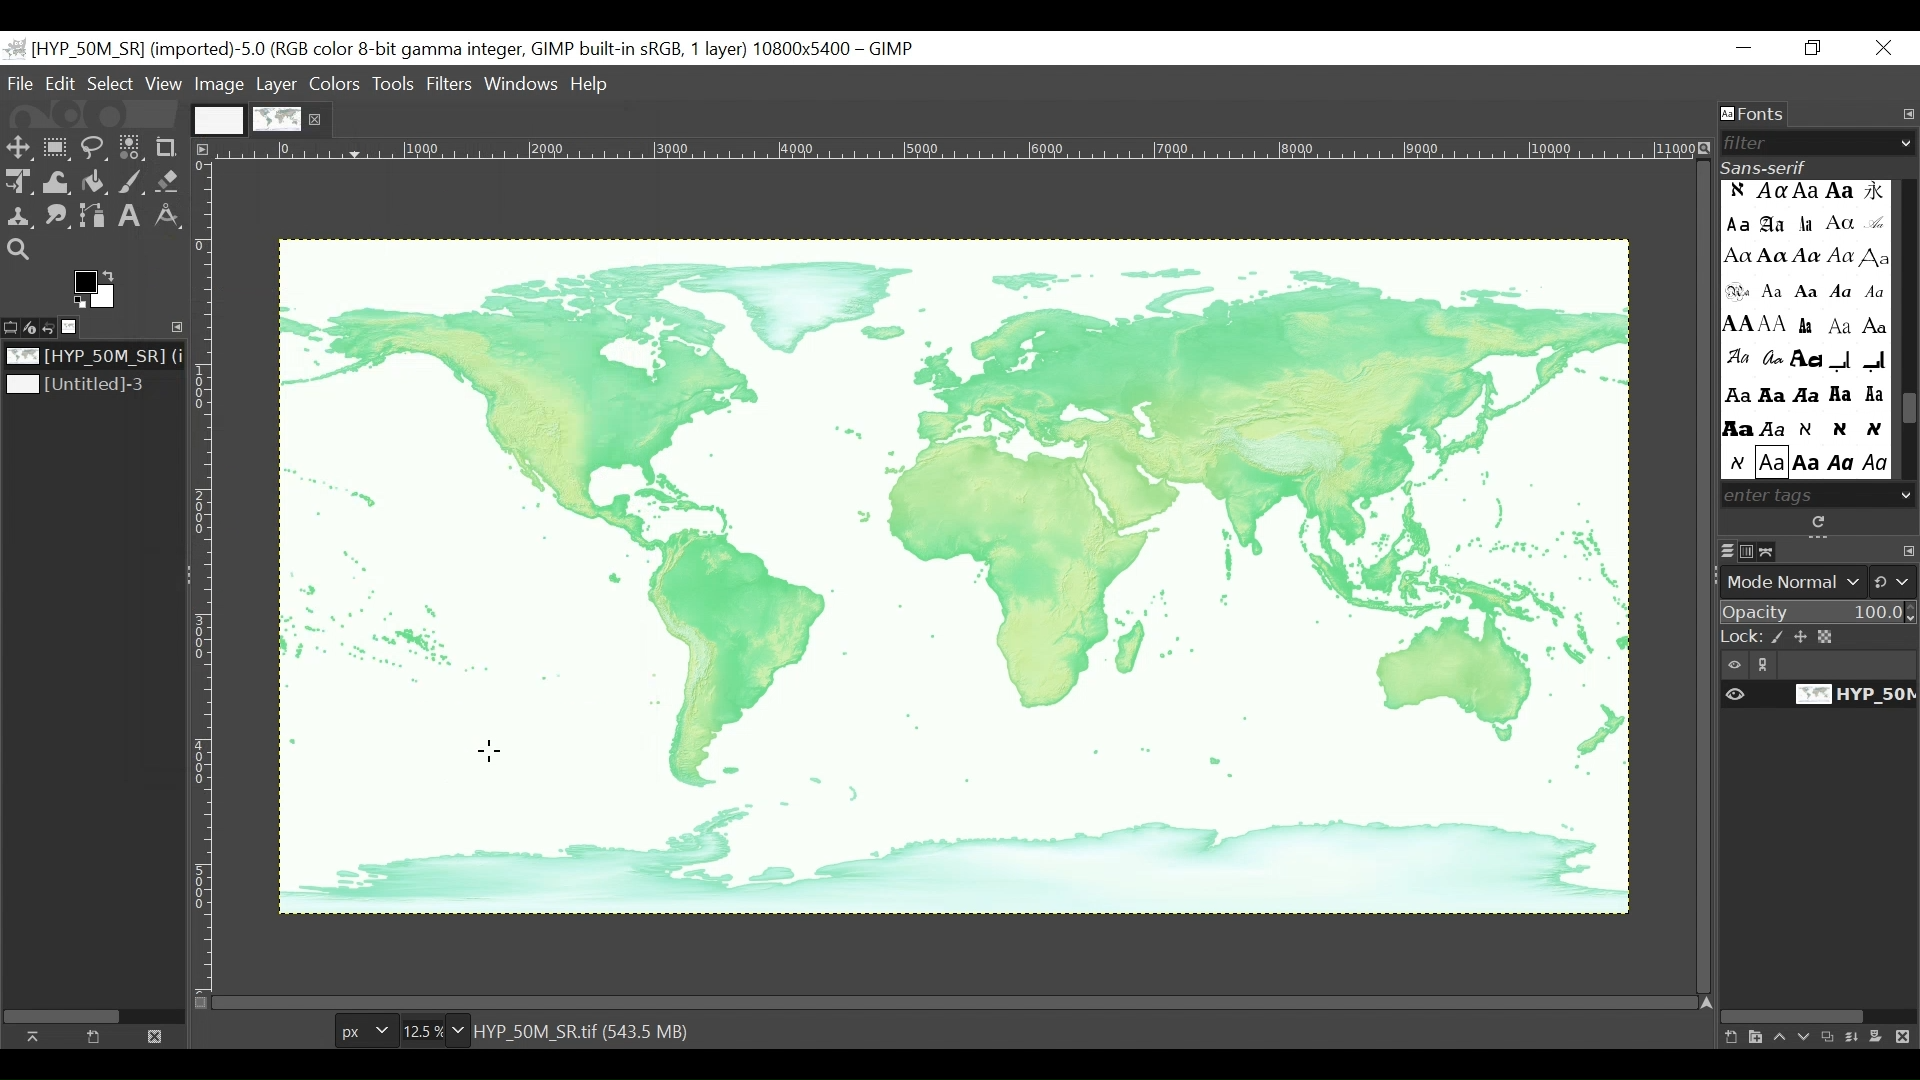 Image resolution: width=1920 pixels, height=1080 pixels. I want to click on , so click(277, 85).